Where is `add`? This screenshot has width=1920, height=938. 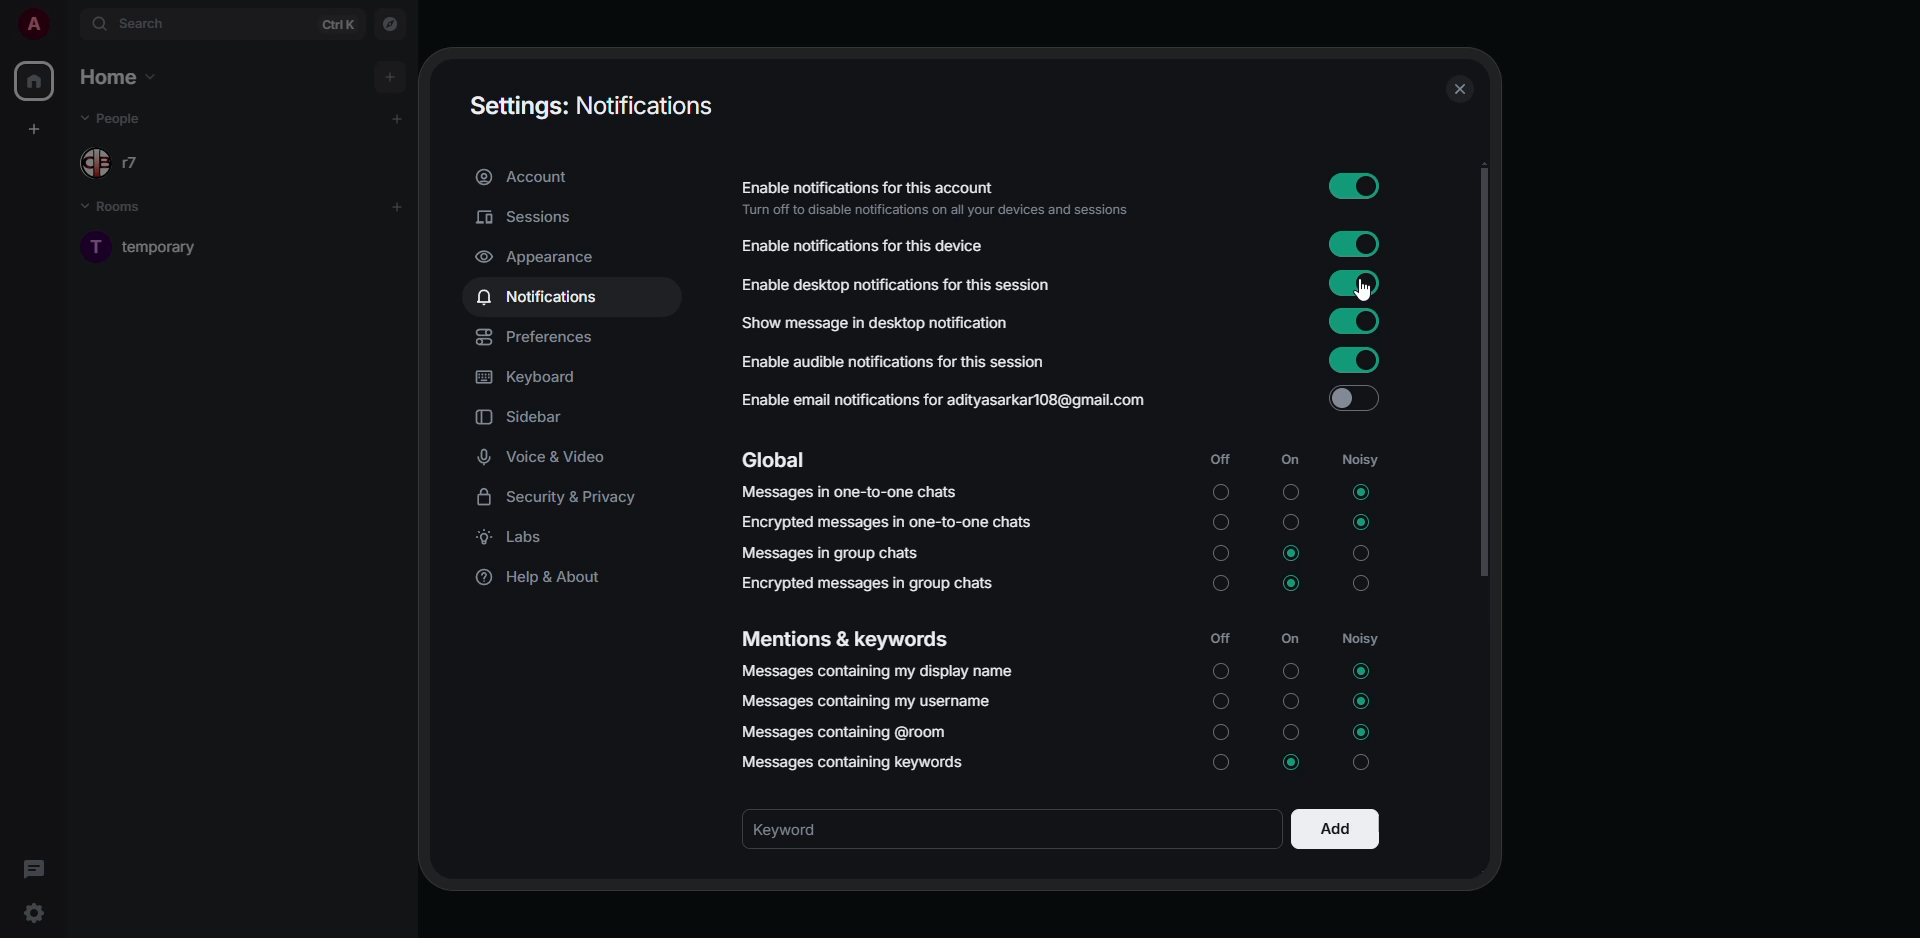 add is located at coordinates (391, 74).